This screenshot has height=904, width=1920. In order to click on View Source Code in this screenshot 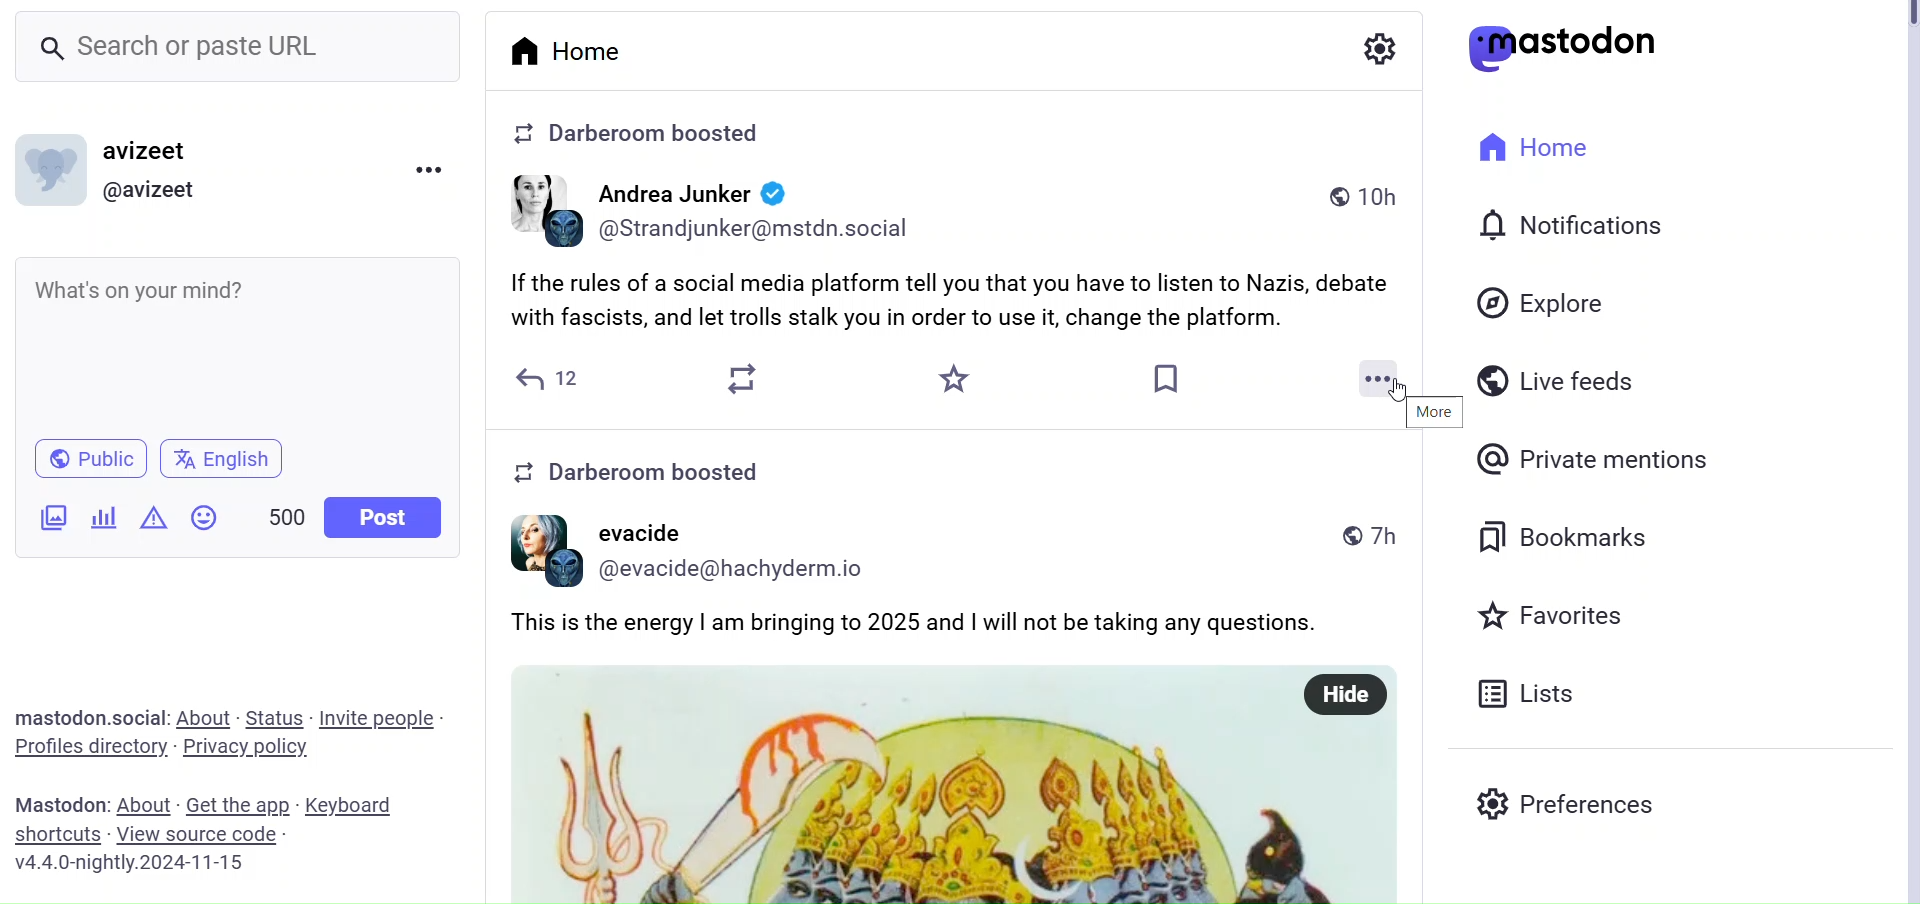, I will do `click(202, 836)`.